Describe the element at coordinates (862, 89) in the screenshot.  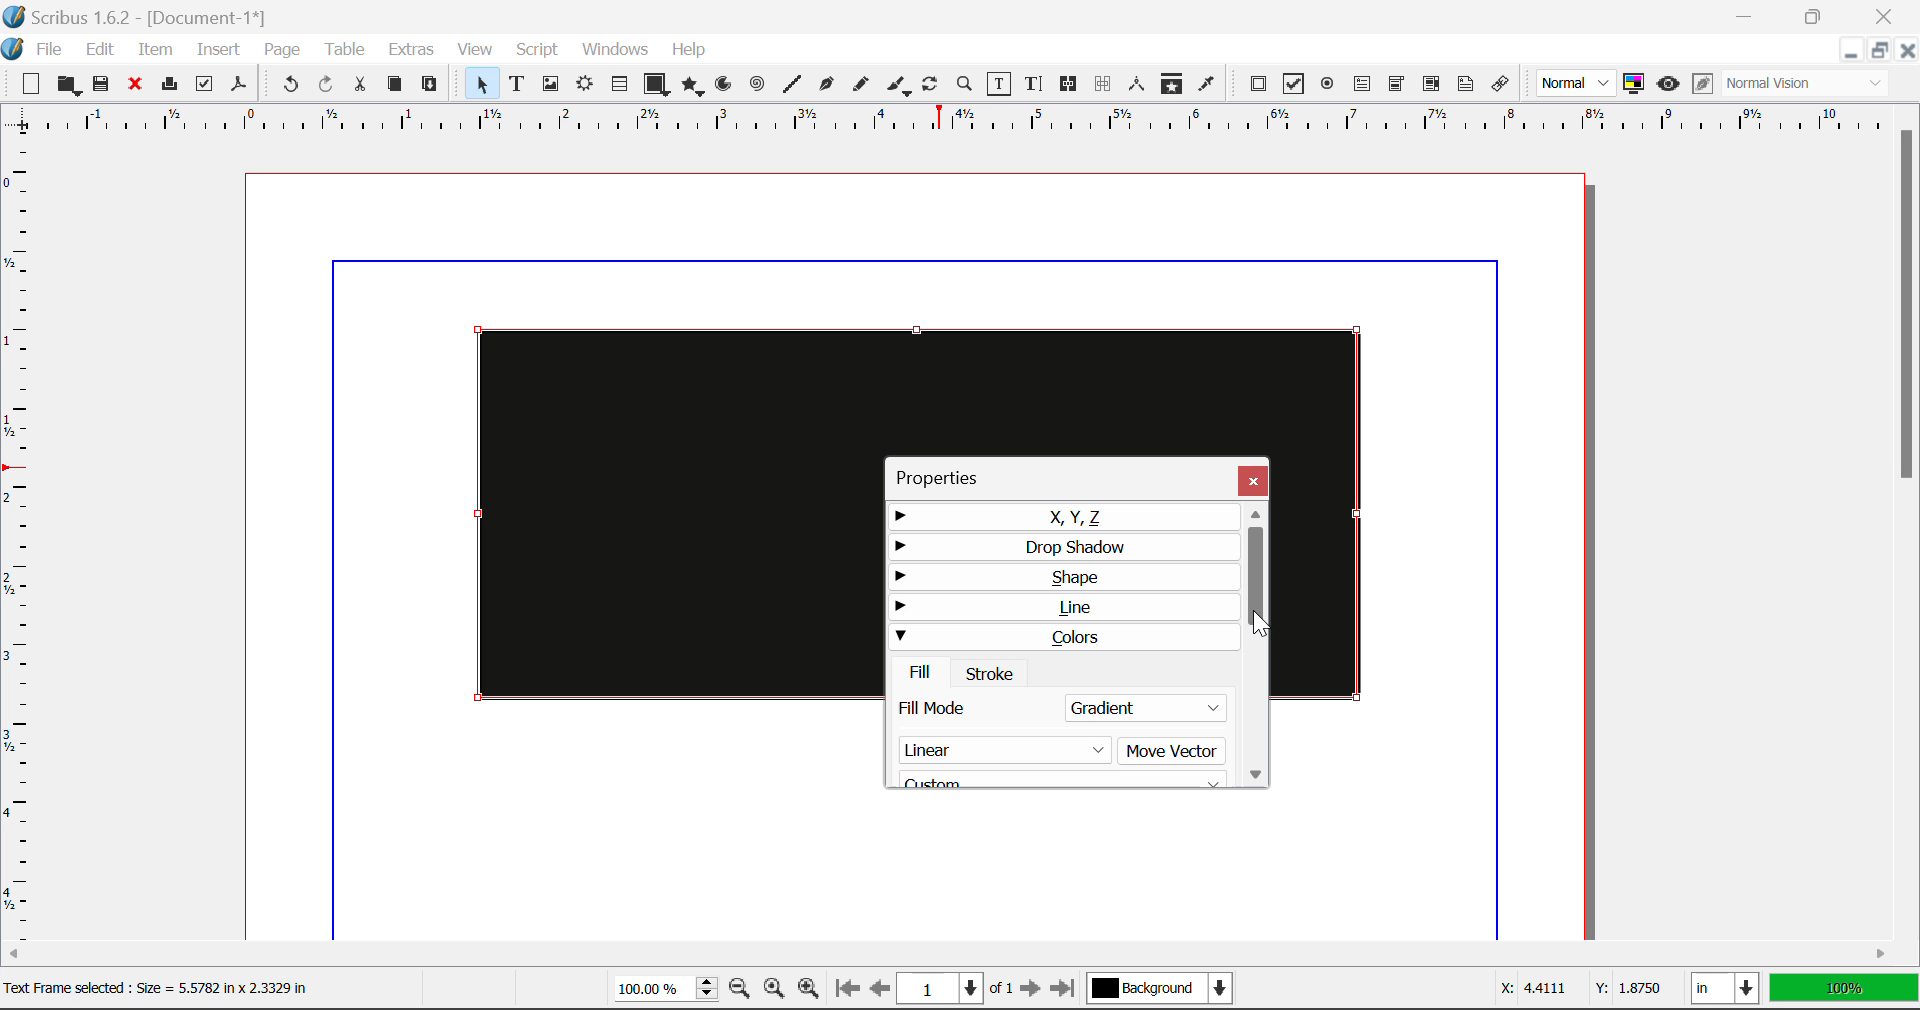
I see `Freehand` at that location.